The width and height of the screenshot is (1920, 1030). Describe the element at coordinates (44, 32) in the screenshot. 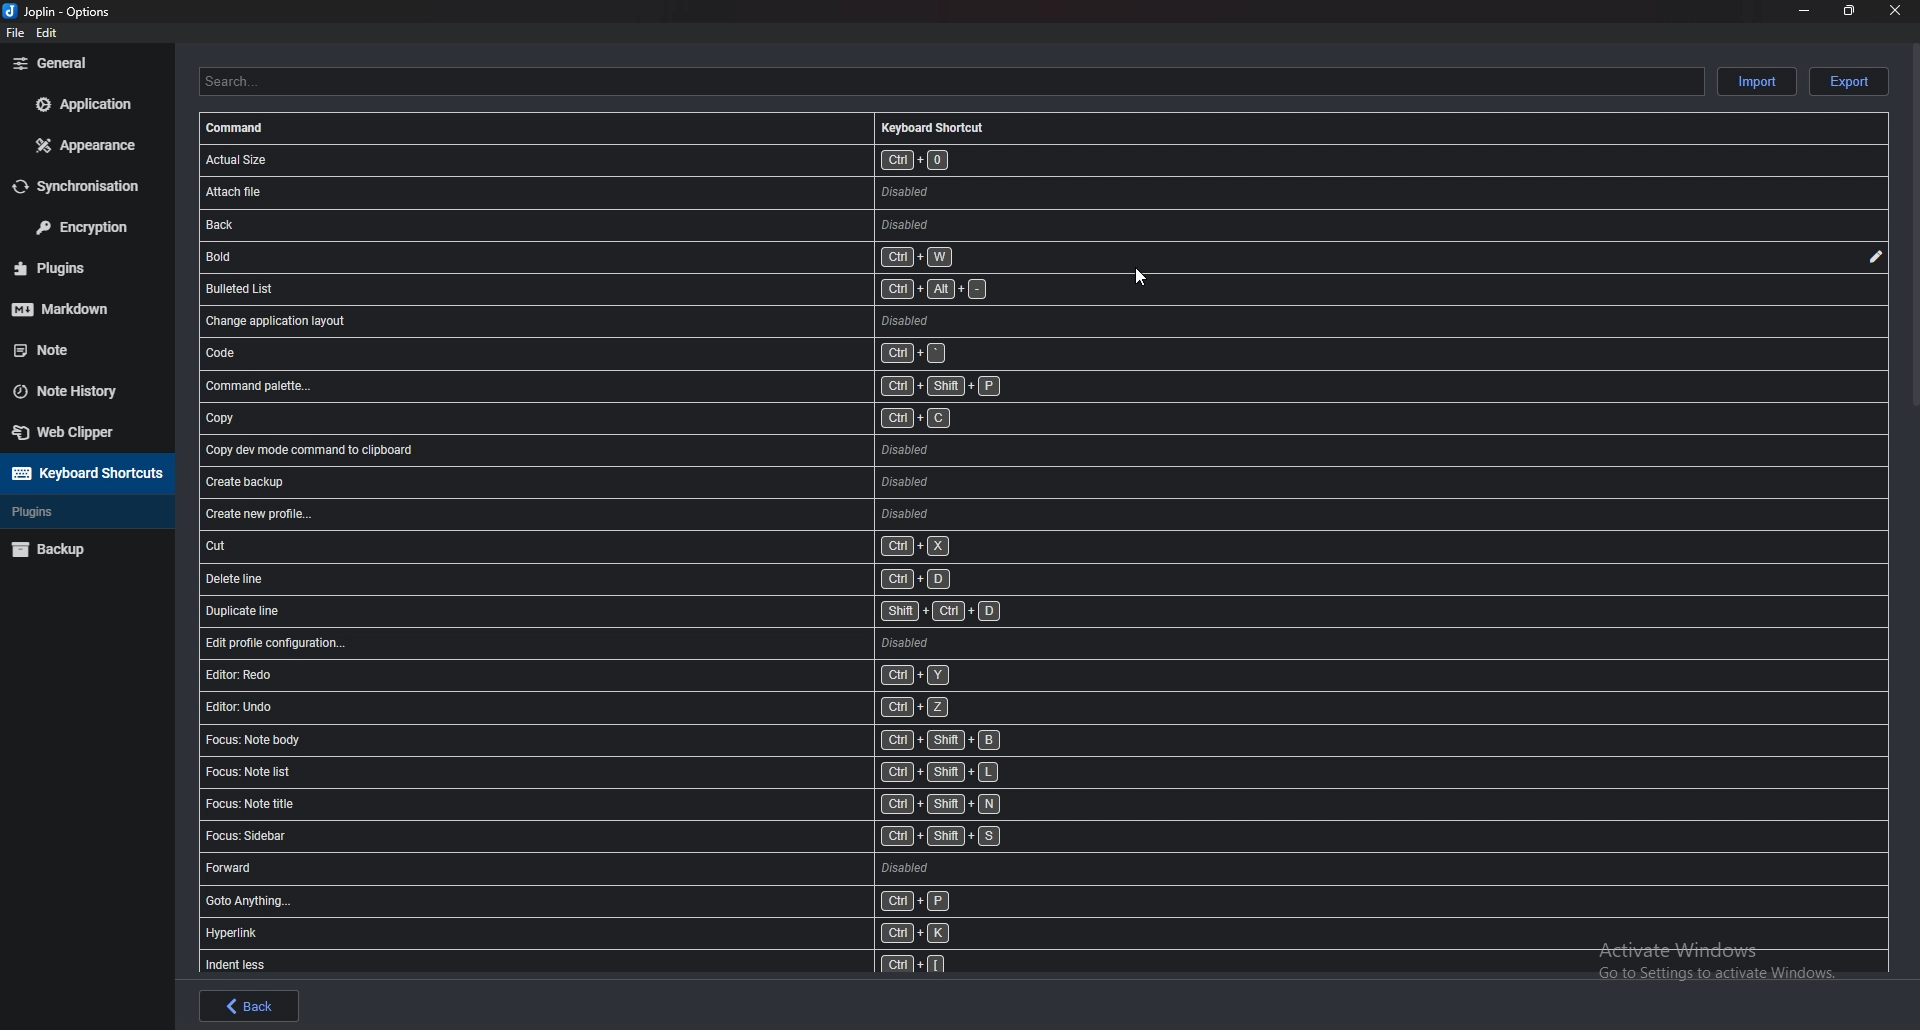

I see `edit` at that location.